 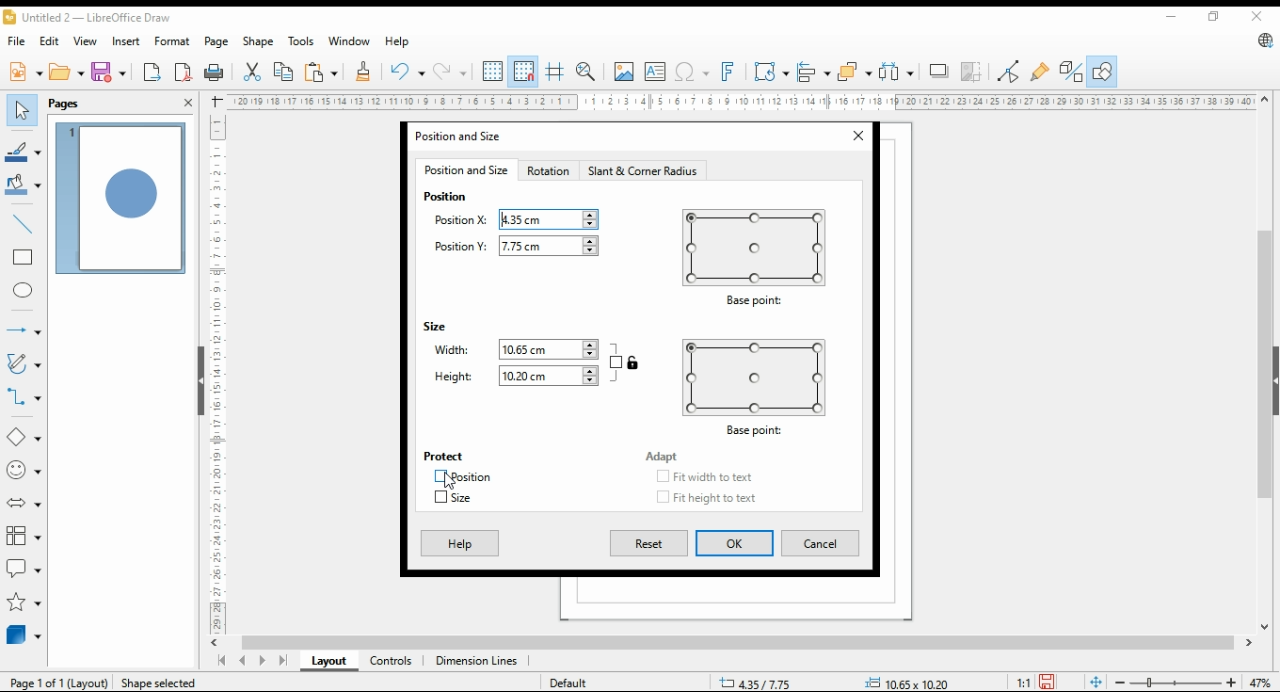 What do you see at coordinates (895, 72) in the screenshot?
I see `select at least three objects to distribute` at bounding box center [895, 72].